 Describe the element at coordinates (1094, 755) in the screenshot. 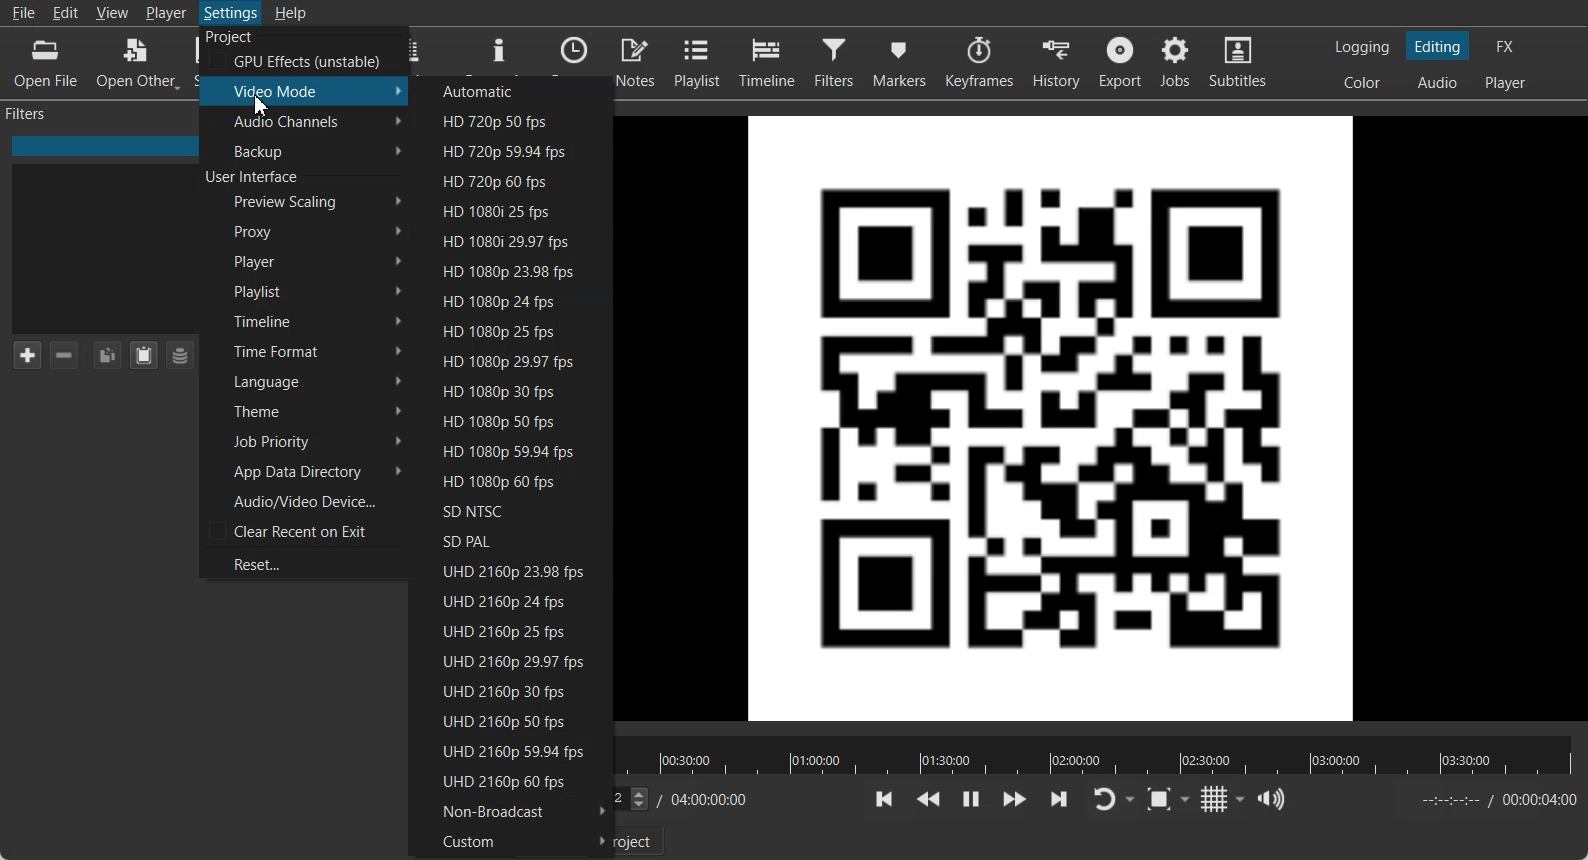

I see `Video slider` at that location.